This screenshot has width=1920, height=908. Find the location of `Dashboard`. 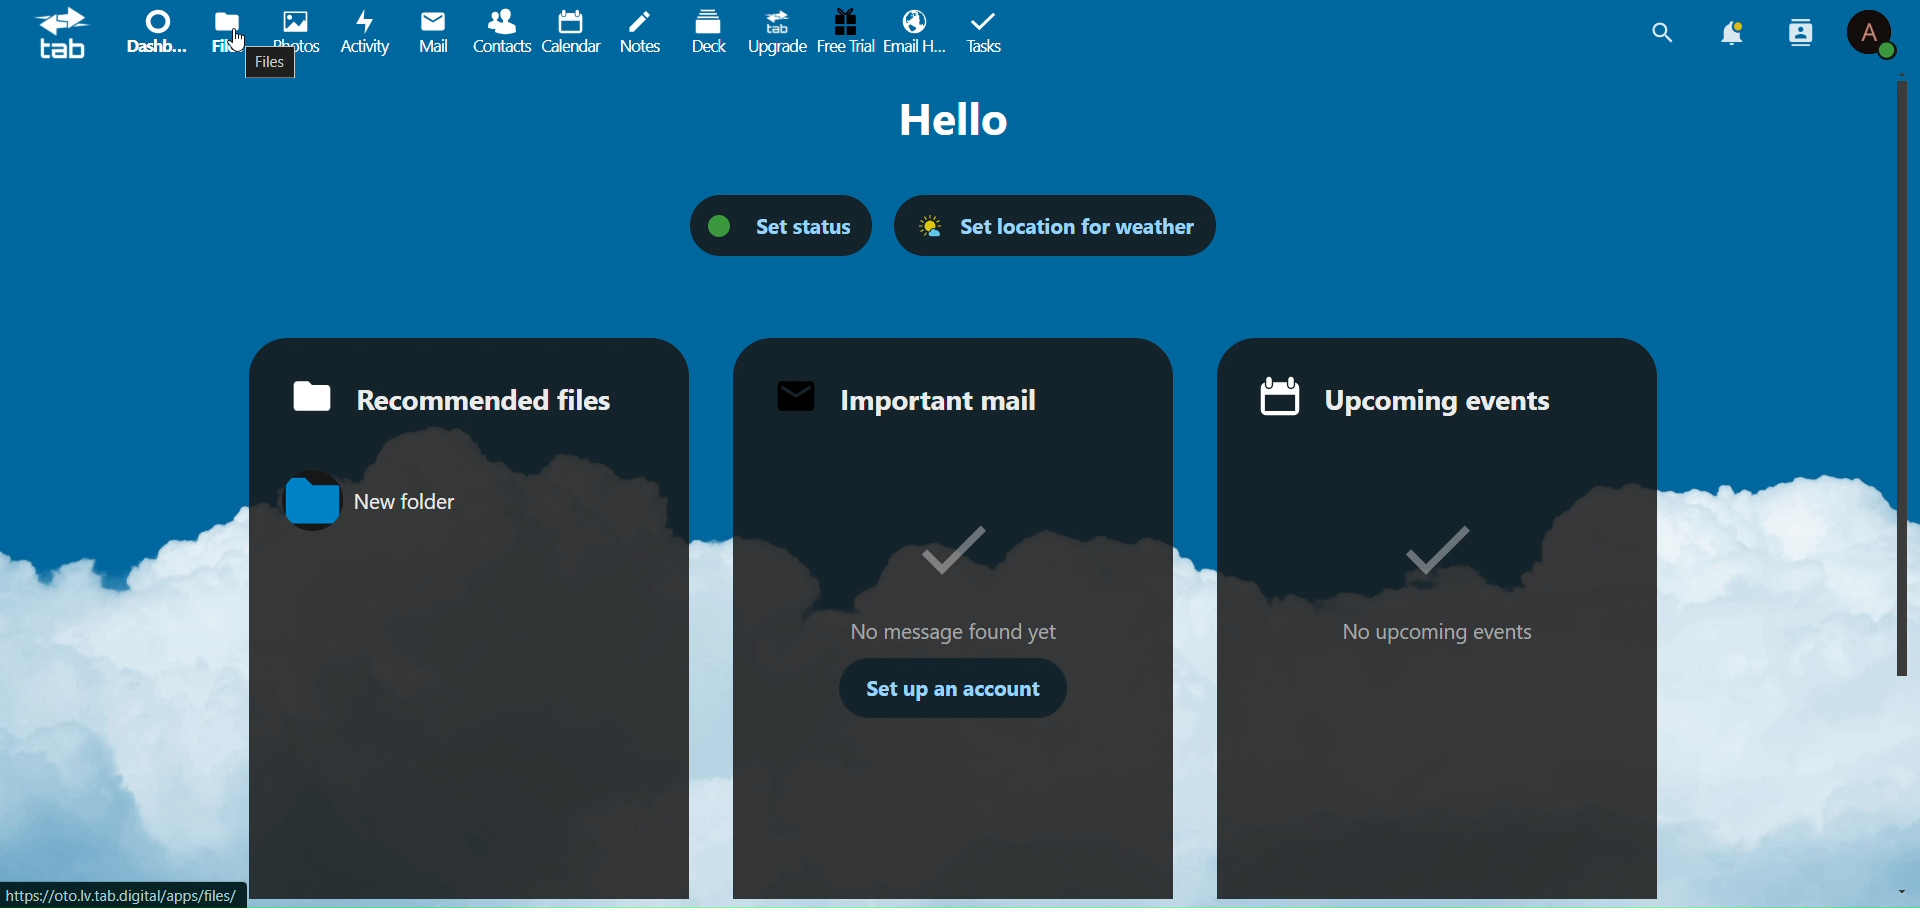

Dashboard is located at coordinates (151, 31).